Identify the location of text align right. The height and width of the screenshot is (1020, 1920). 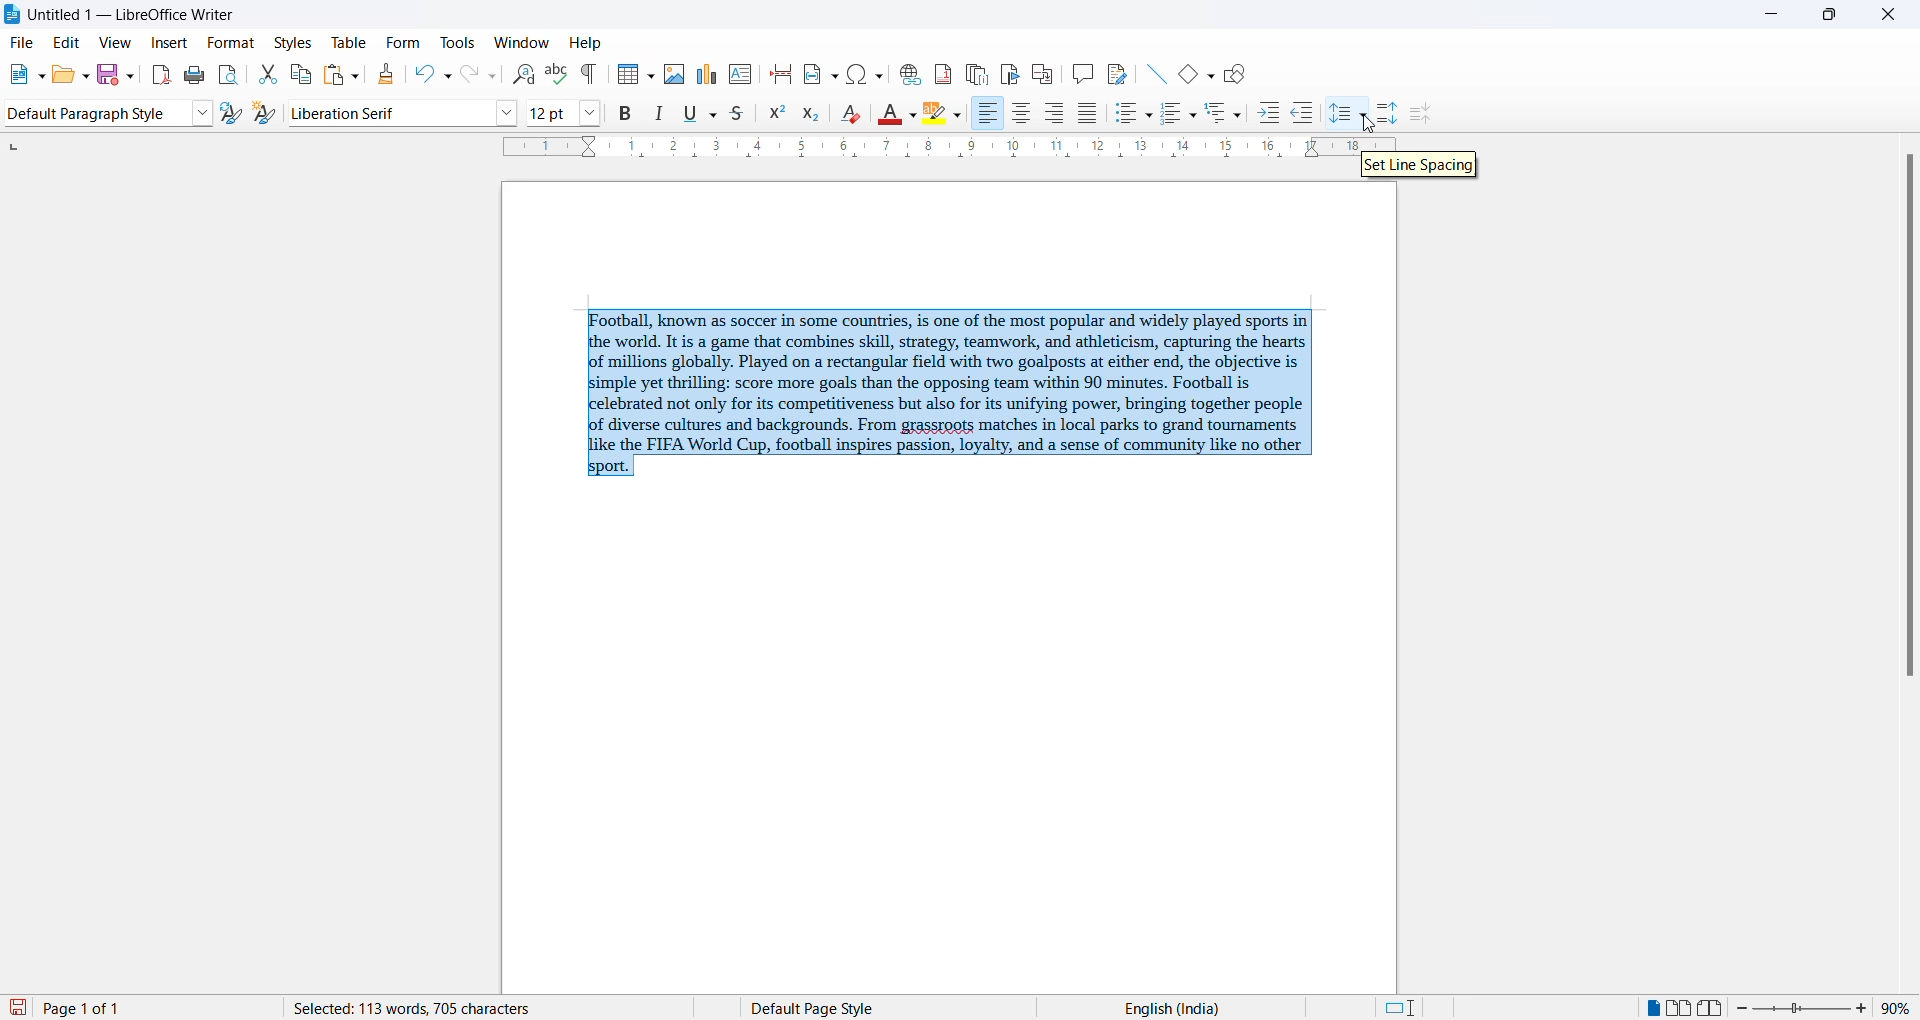
(988, 114).